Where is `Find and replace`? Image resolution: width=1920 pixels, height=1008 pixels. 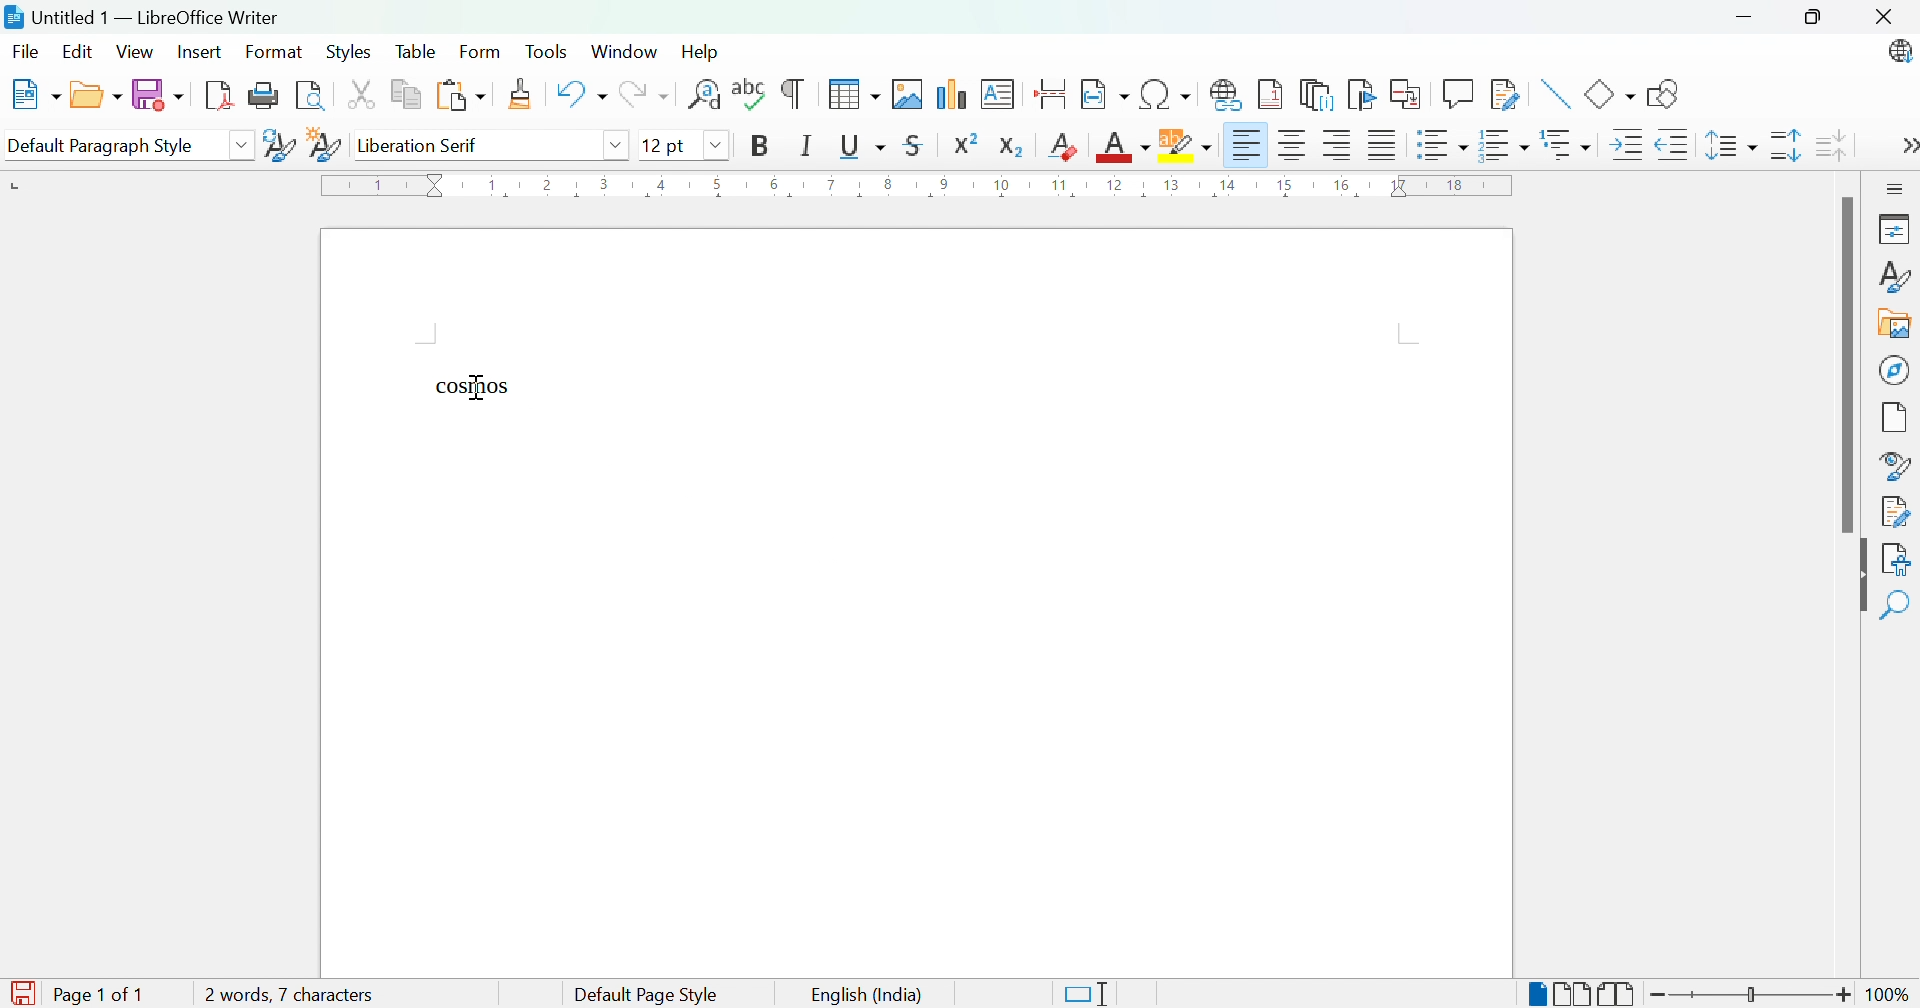 Find and replace is located at coordinates (705, 96).